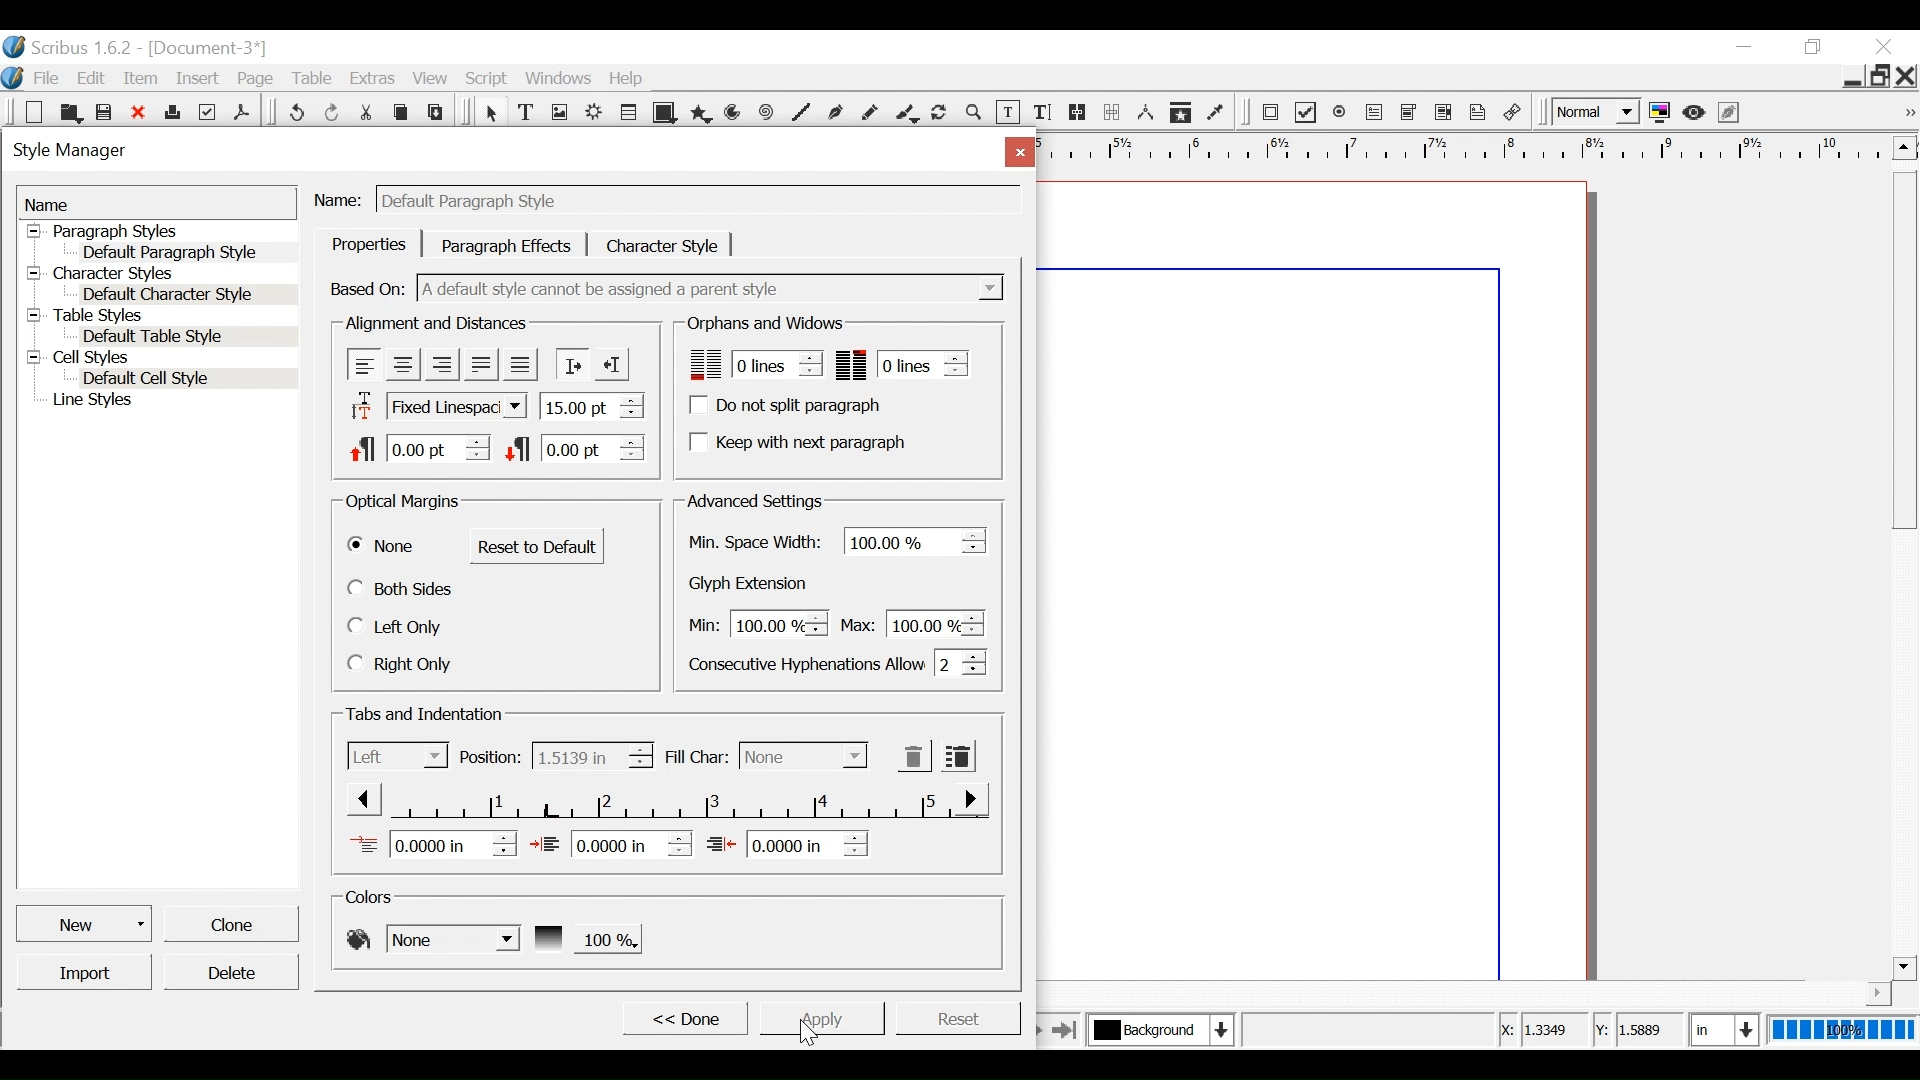  Describe the element at coordinates (436, 324) in the screenshot. I see `Alignment and Distances` at that location.